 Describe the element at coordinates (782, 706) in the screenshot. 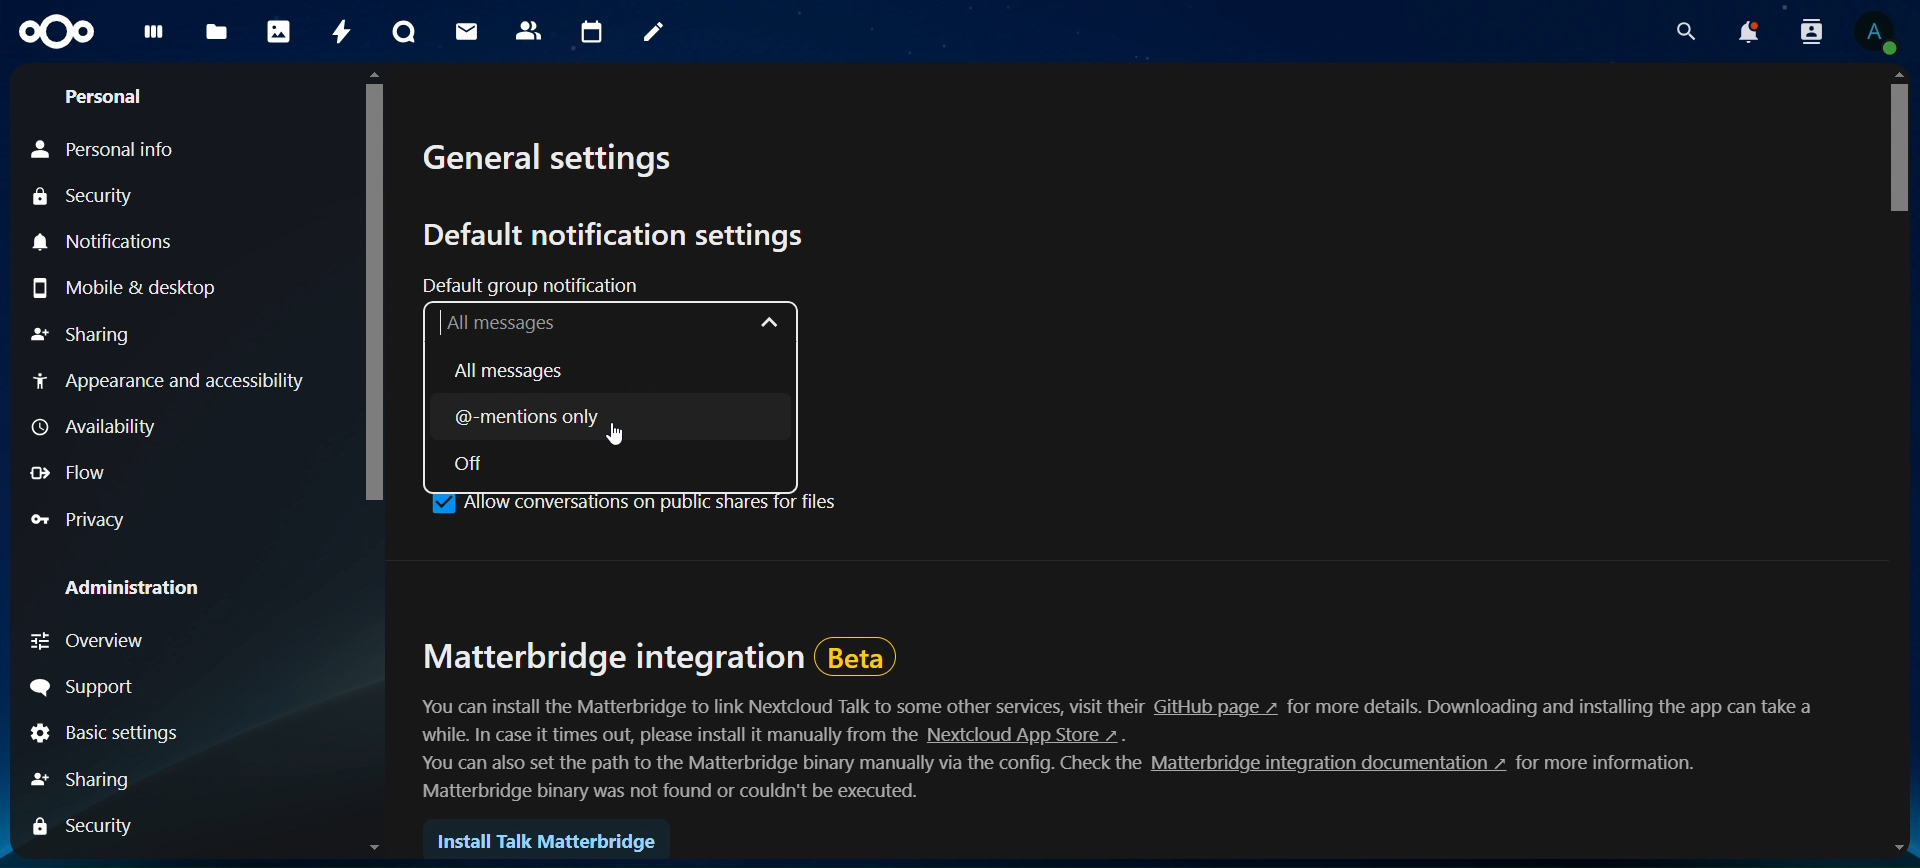

I see `text` at that location.